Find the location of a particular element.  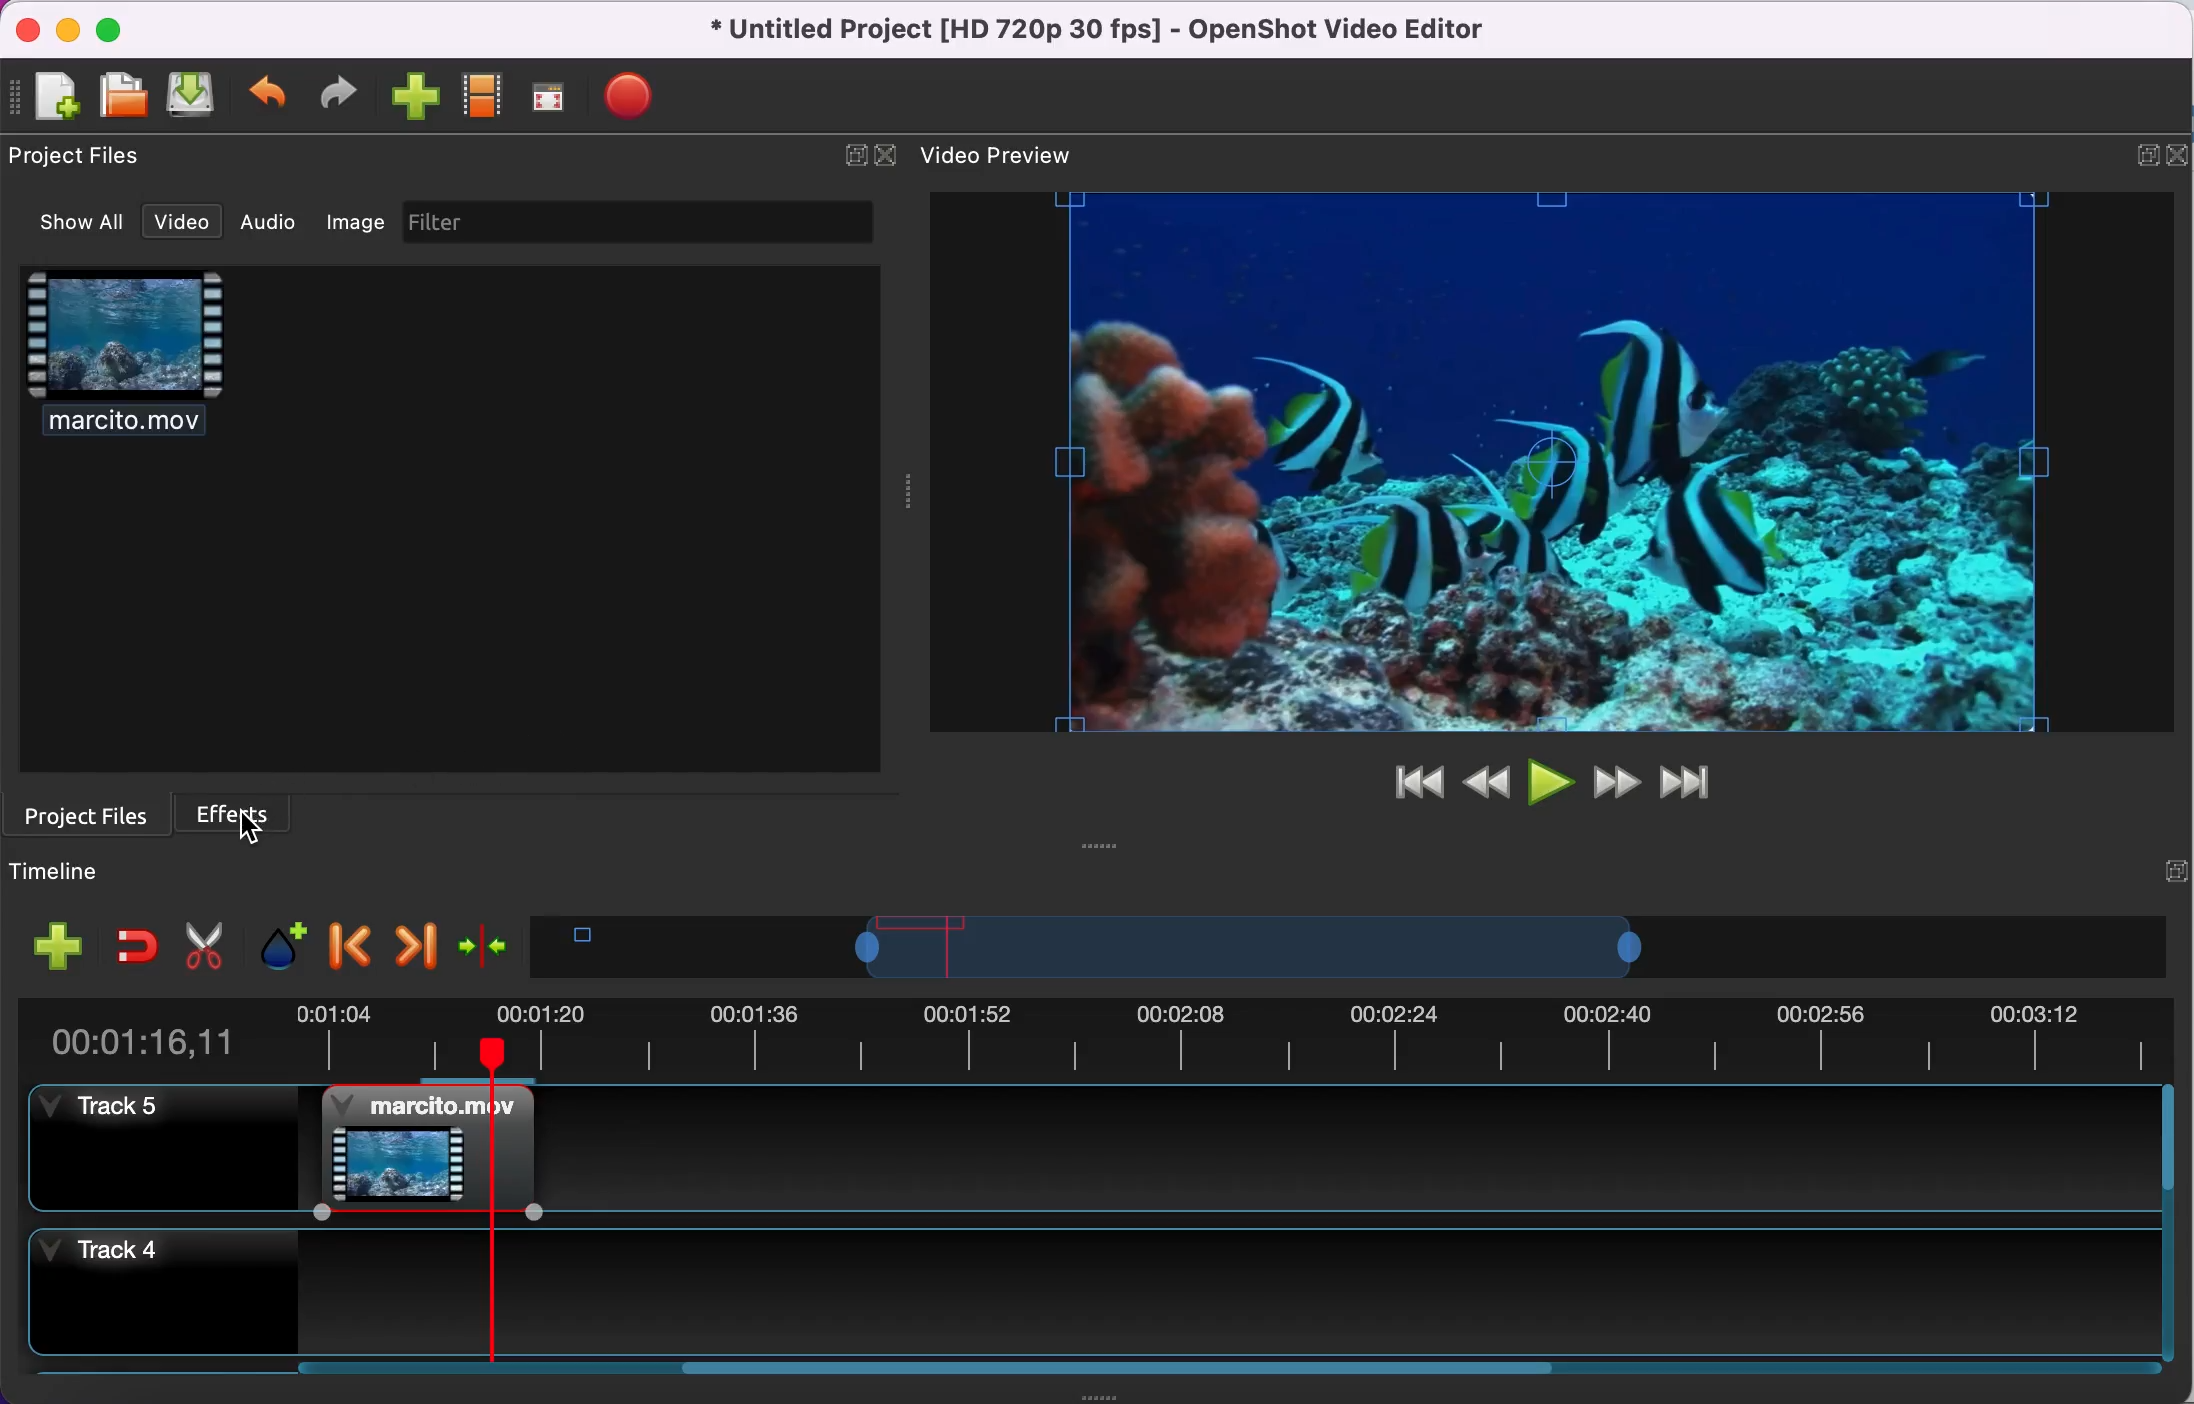

expand/hide is located at coordinates (2143, 153).